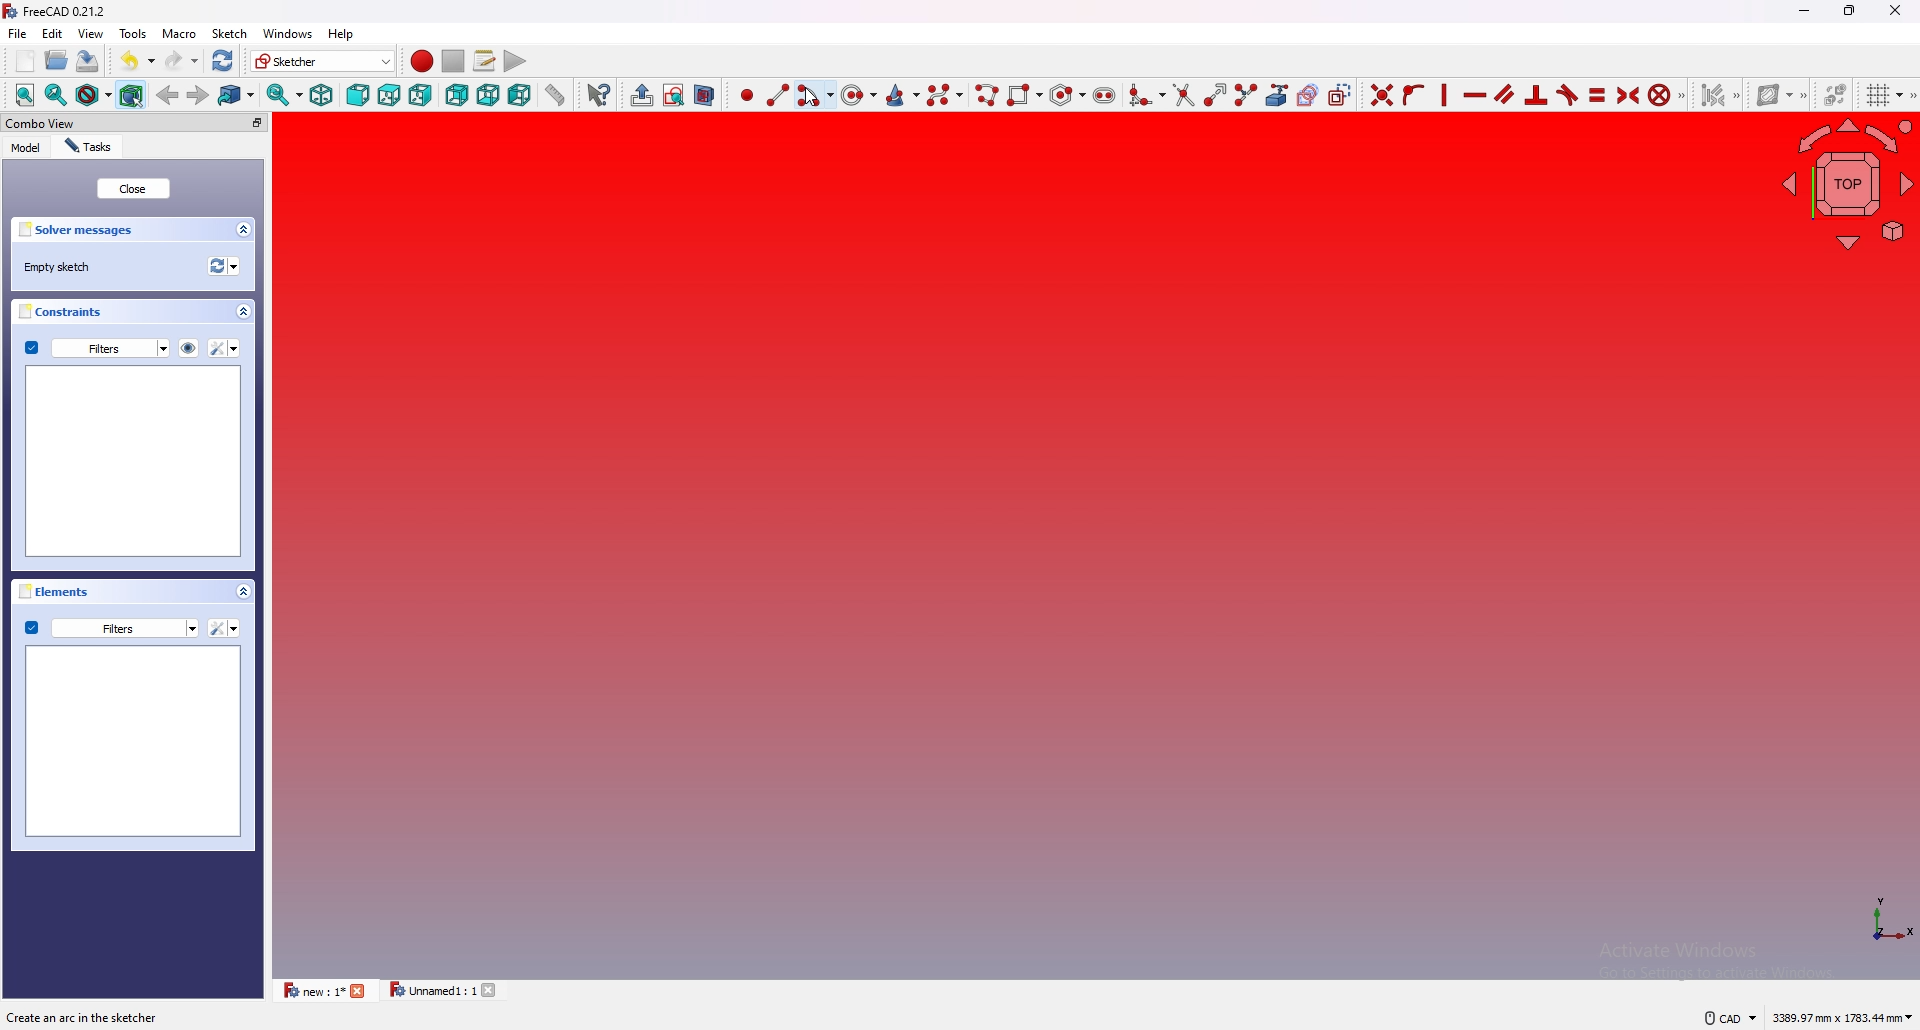  I want to click on constraint horizontally, so click(1475, 95).